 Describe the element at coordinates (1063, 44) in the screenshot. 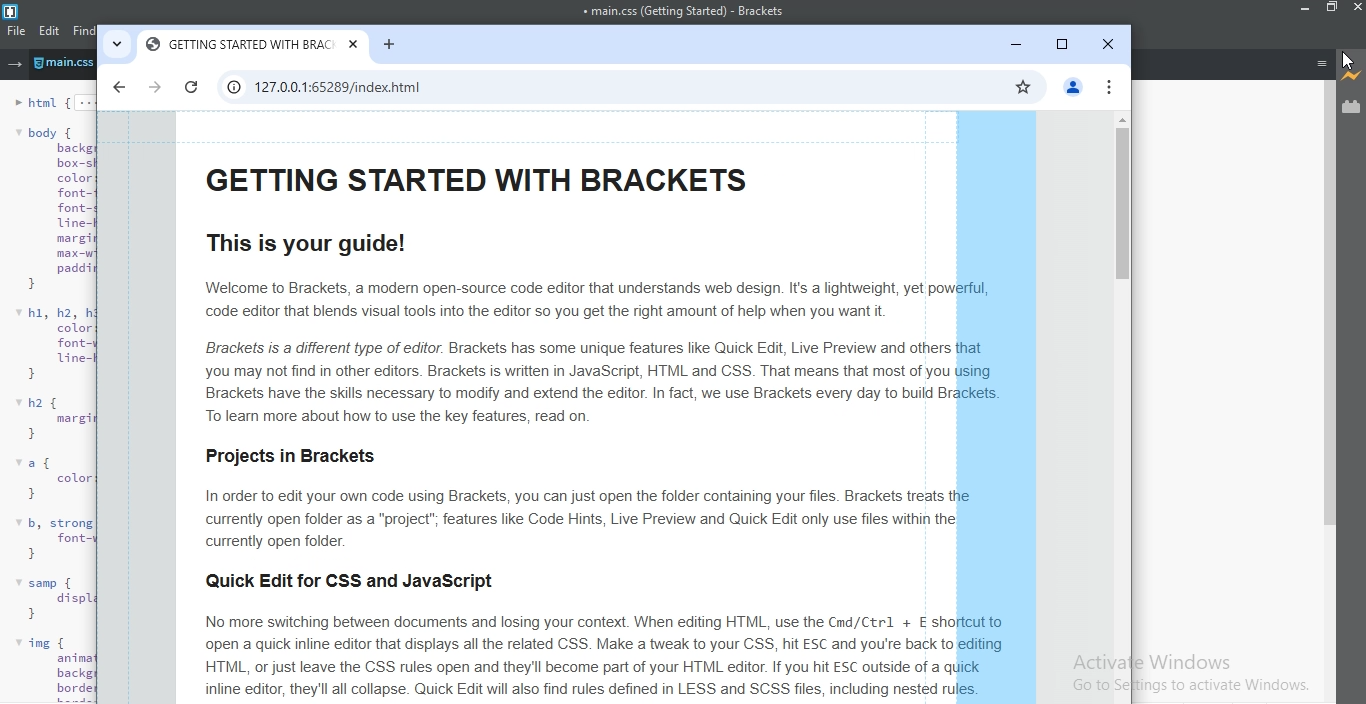

I see `restore` at that location.